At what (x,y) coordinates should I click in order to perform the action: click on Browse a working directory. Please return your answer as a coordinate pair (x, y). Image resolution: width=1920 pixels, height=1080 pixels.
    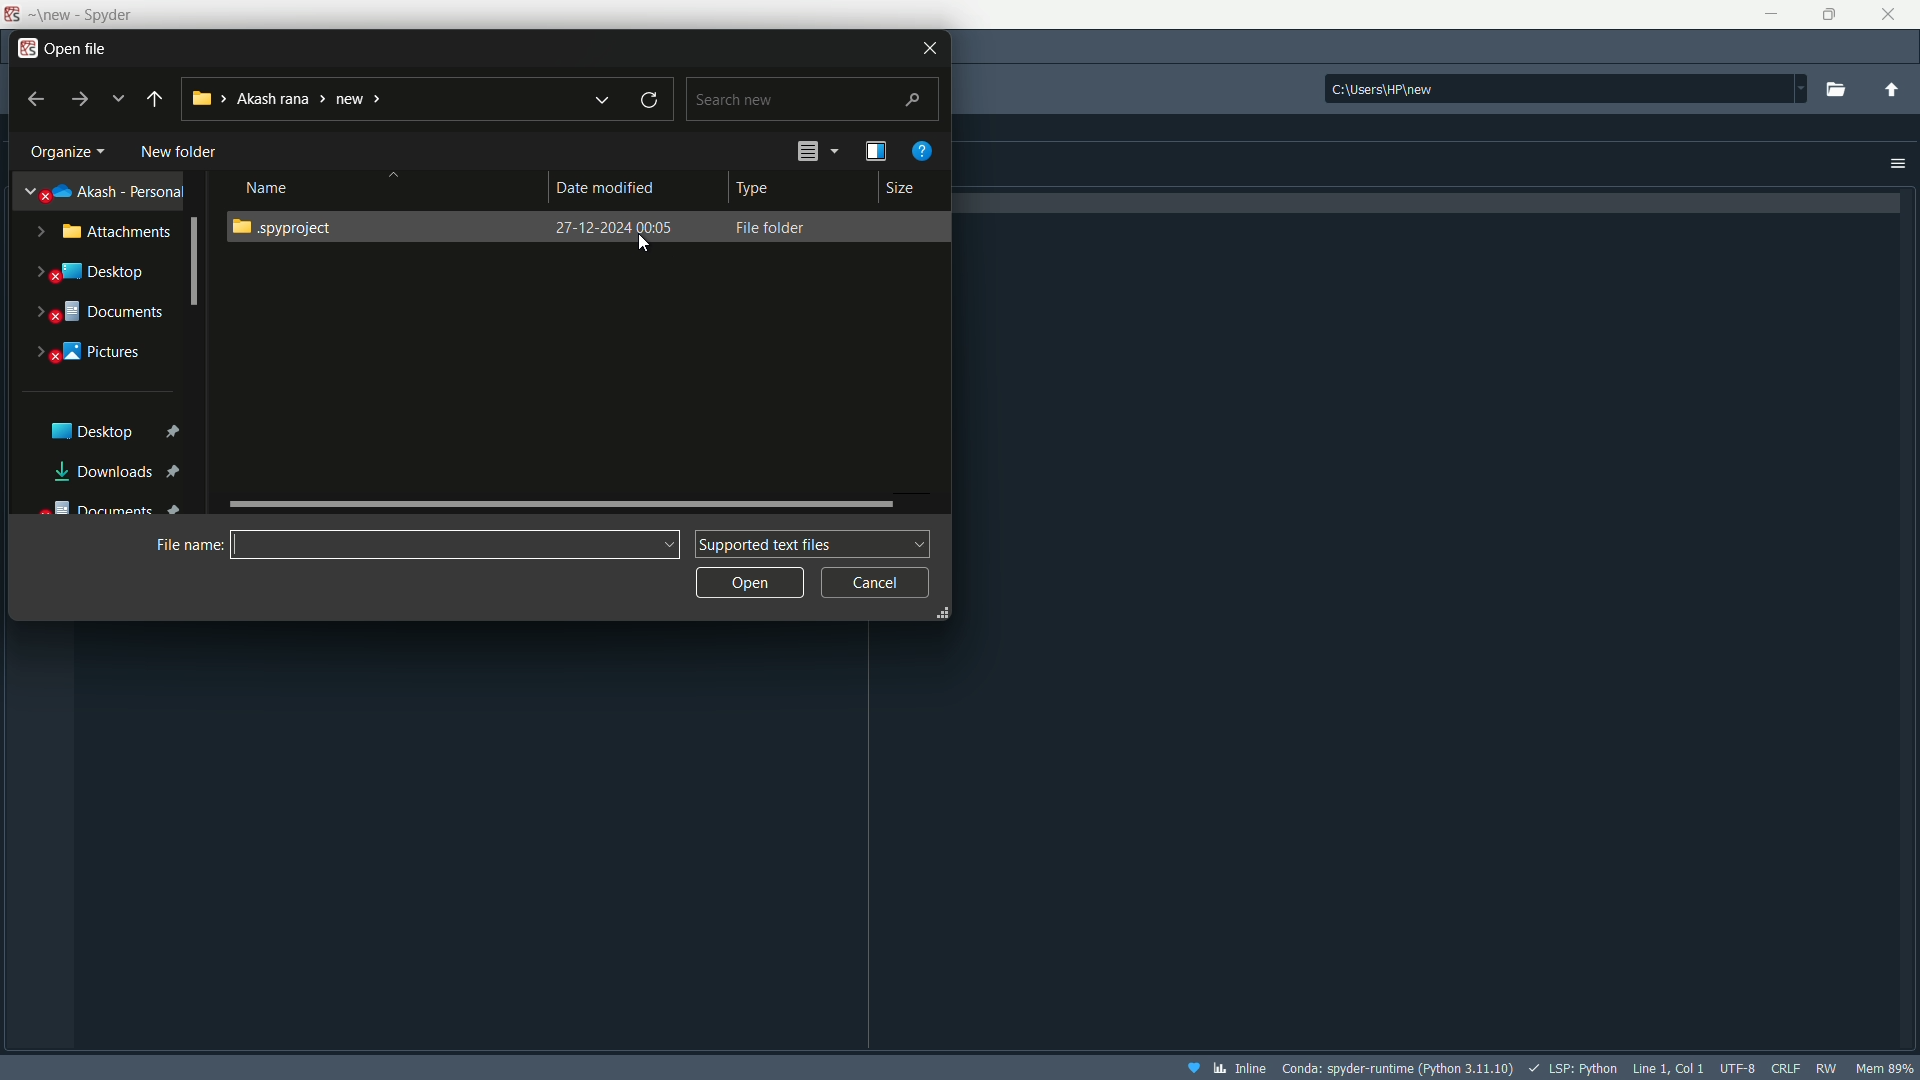
    Looking at the image, I should click on (1836, 88).